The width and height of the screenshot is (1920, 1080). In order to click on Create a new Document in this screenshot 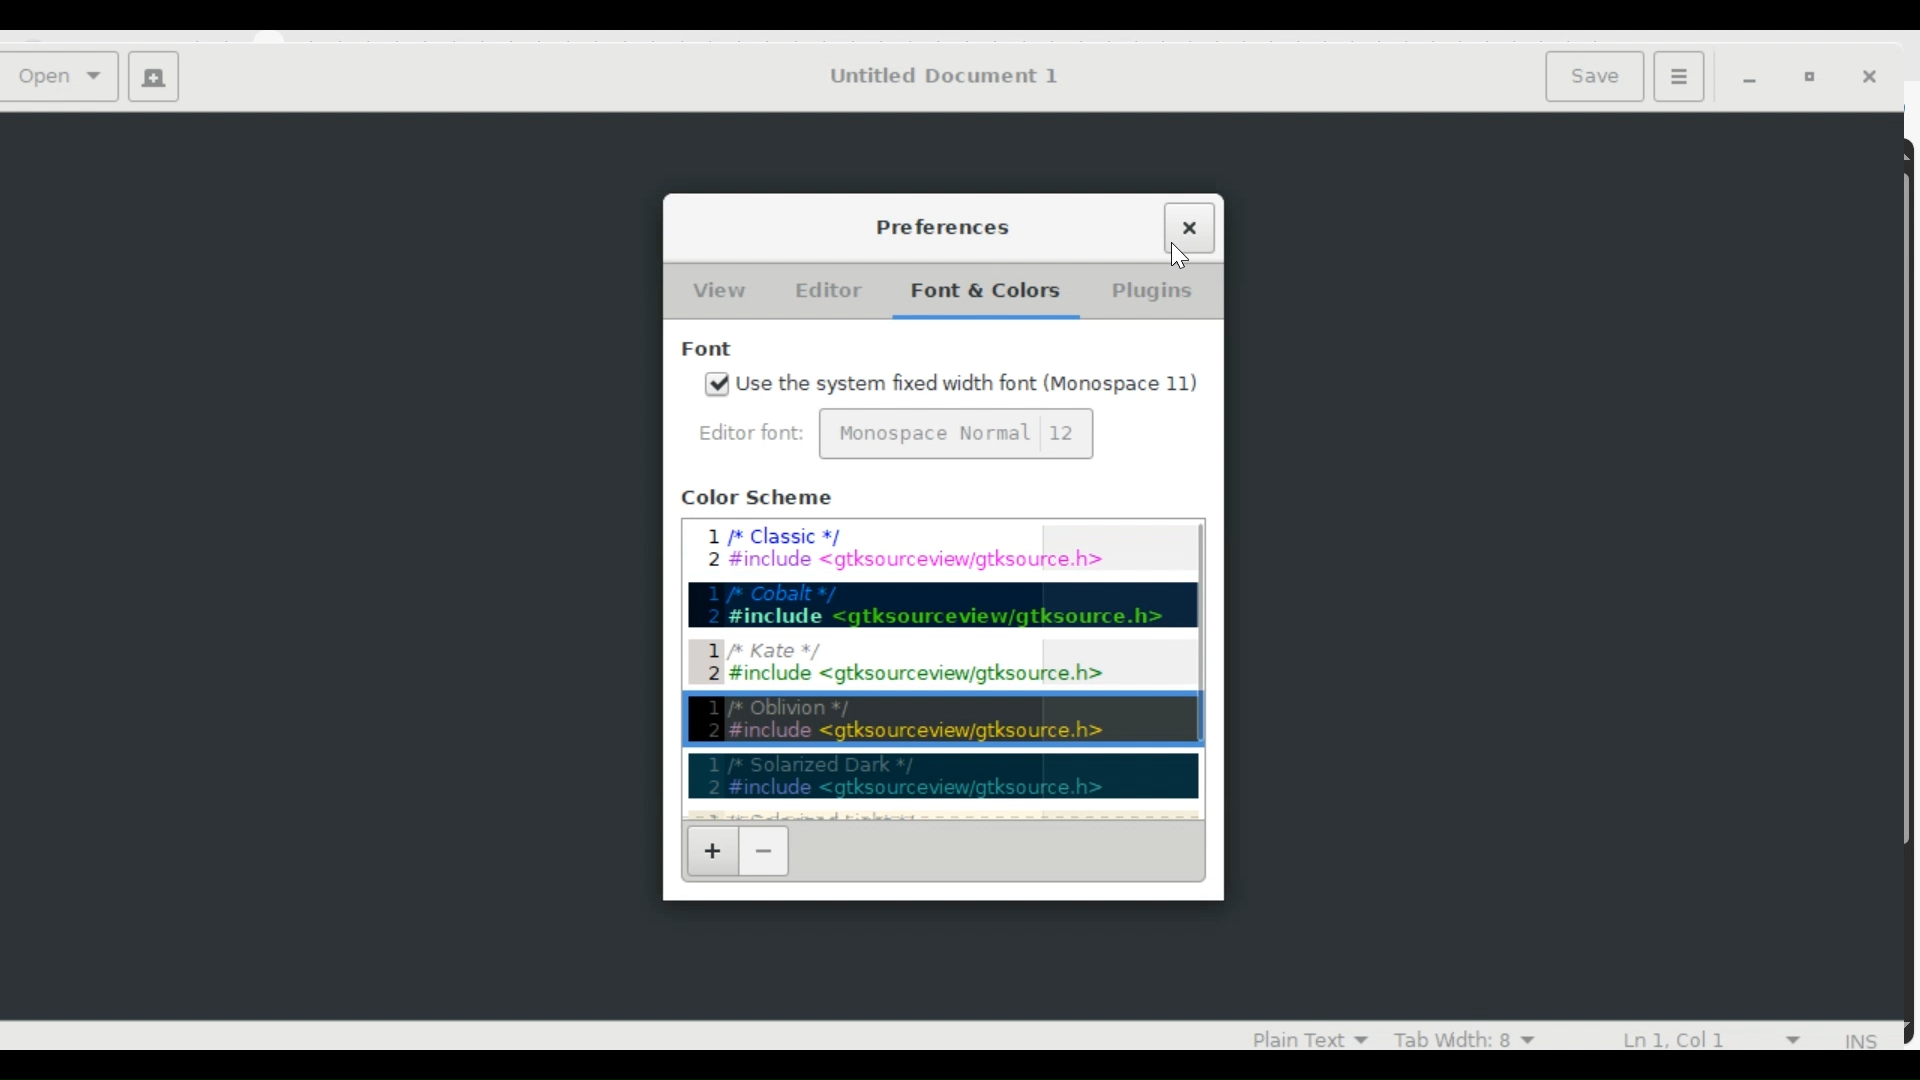, I will do `click(153, 79)`.